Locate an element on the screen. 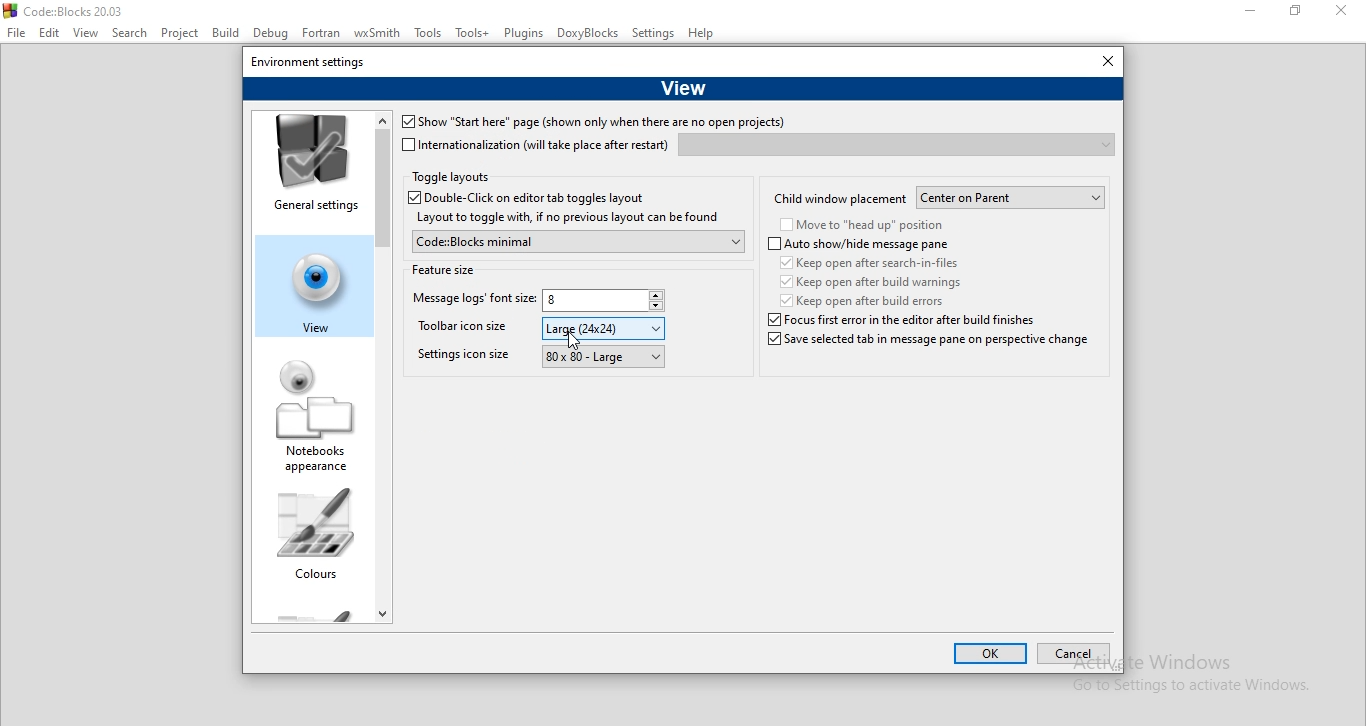 This screenshot has width=1366, height=726. colours is located at coordinates (314, 540).